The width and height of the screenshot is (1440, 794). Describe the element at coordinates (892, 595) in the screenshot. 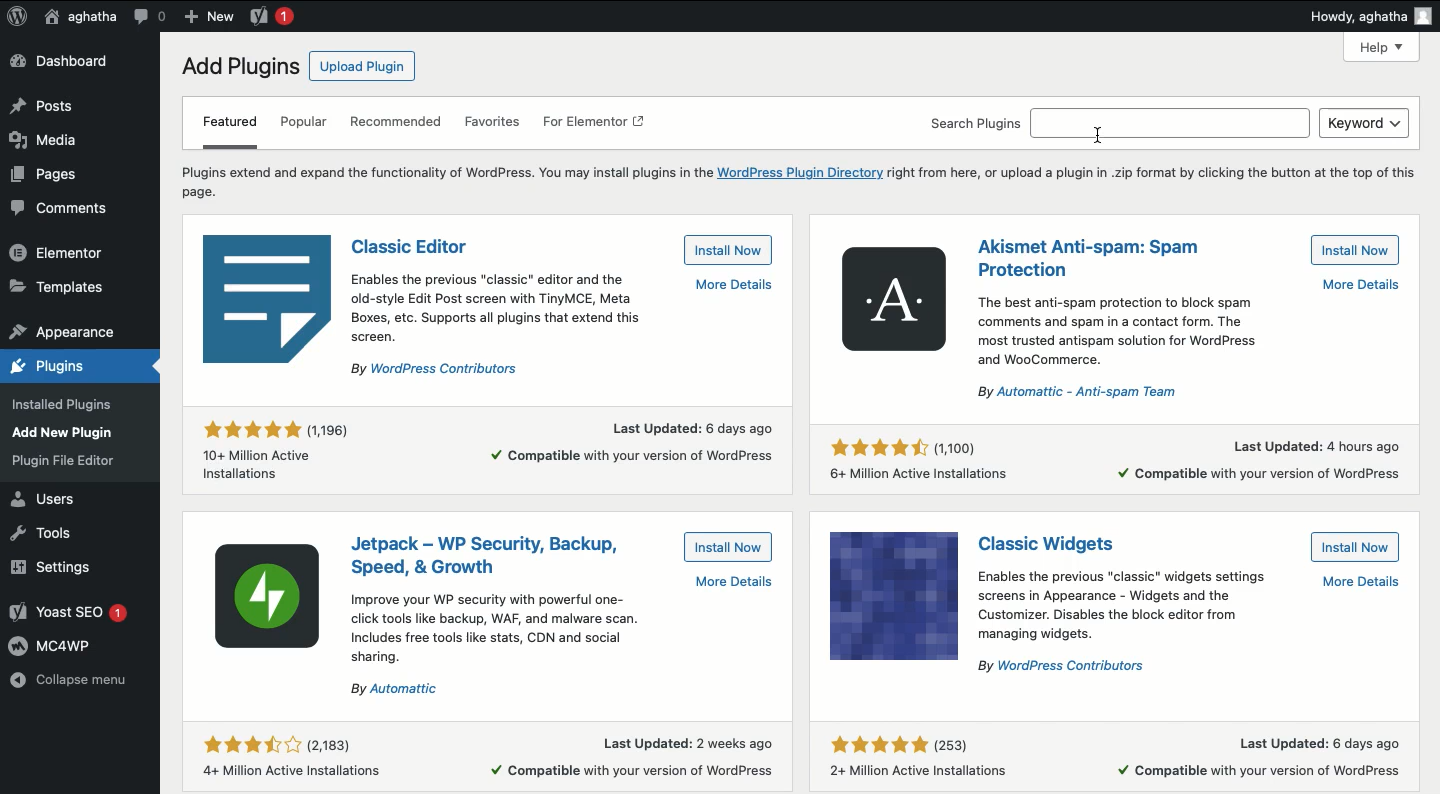

I see `Icon` at that location.